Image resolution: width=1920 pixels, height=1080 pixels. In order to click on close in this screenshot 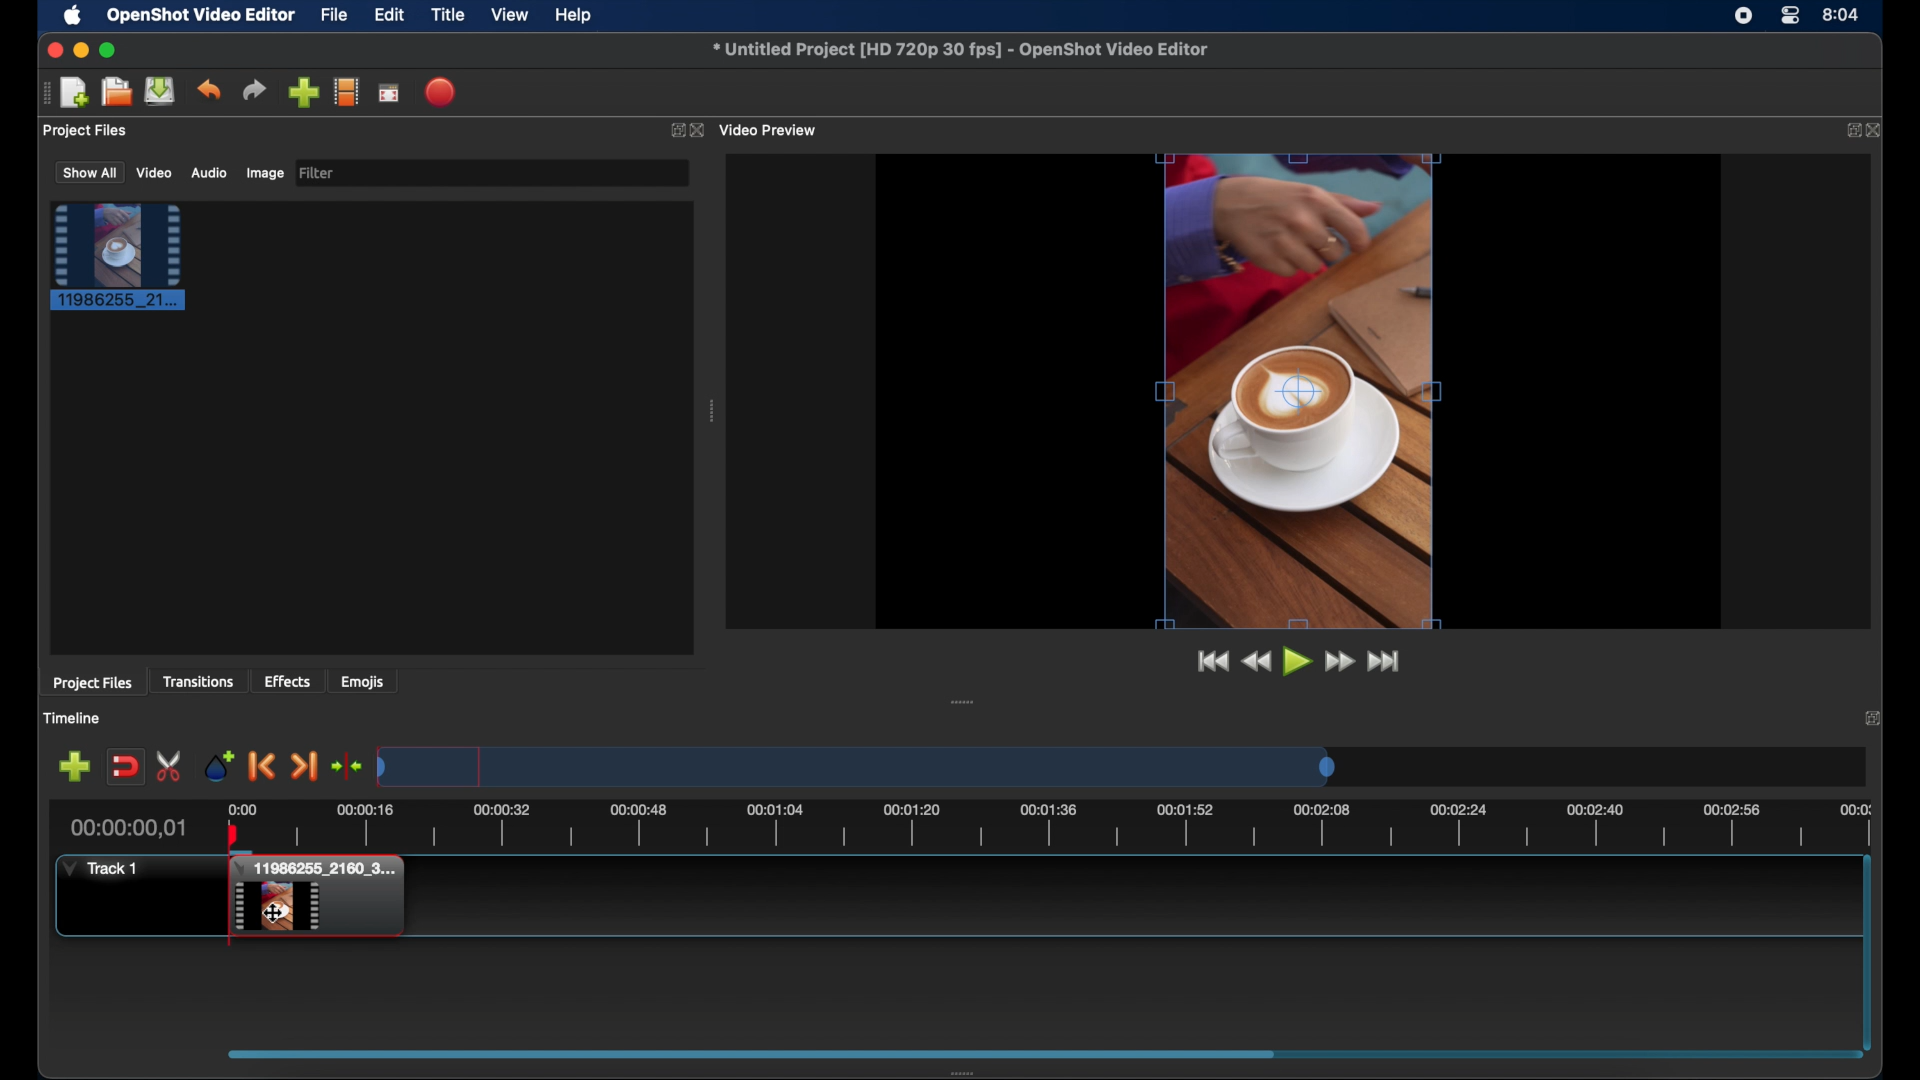, I will do `click(1878, 131)`.